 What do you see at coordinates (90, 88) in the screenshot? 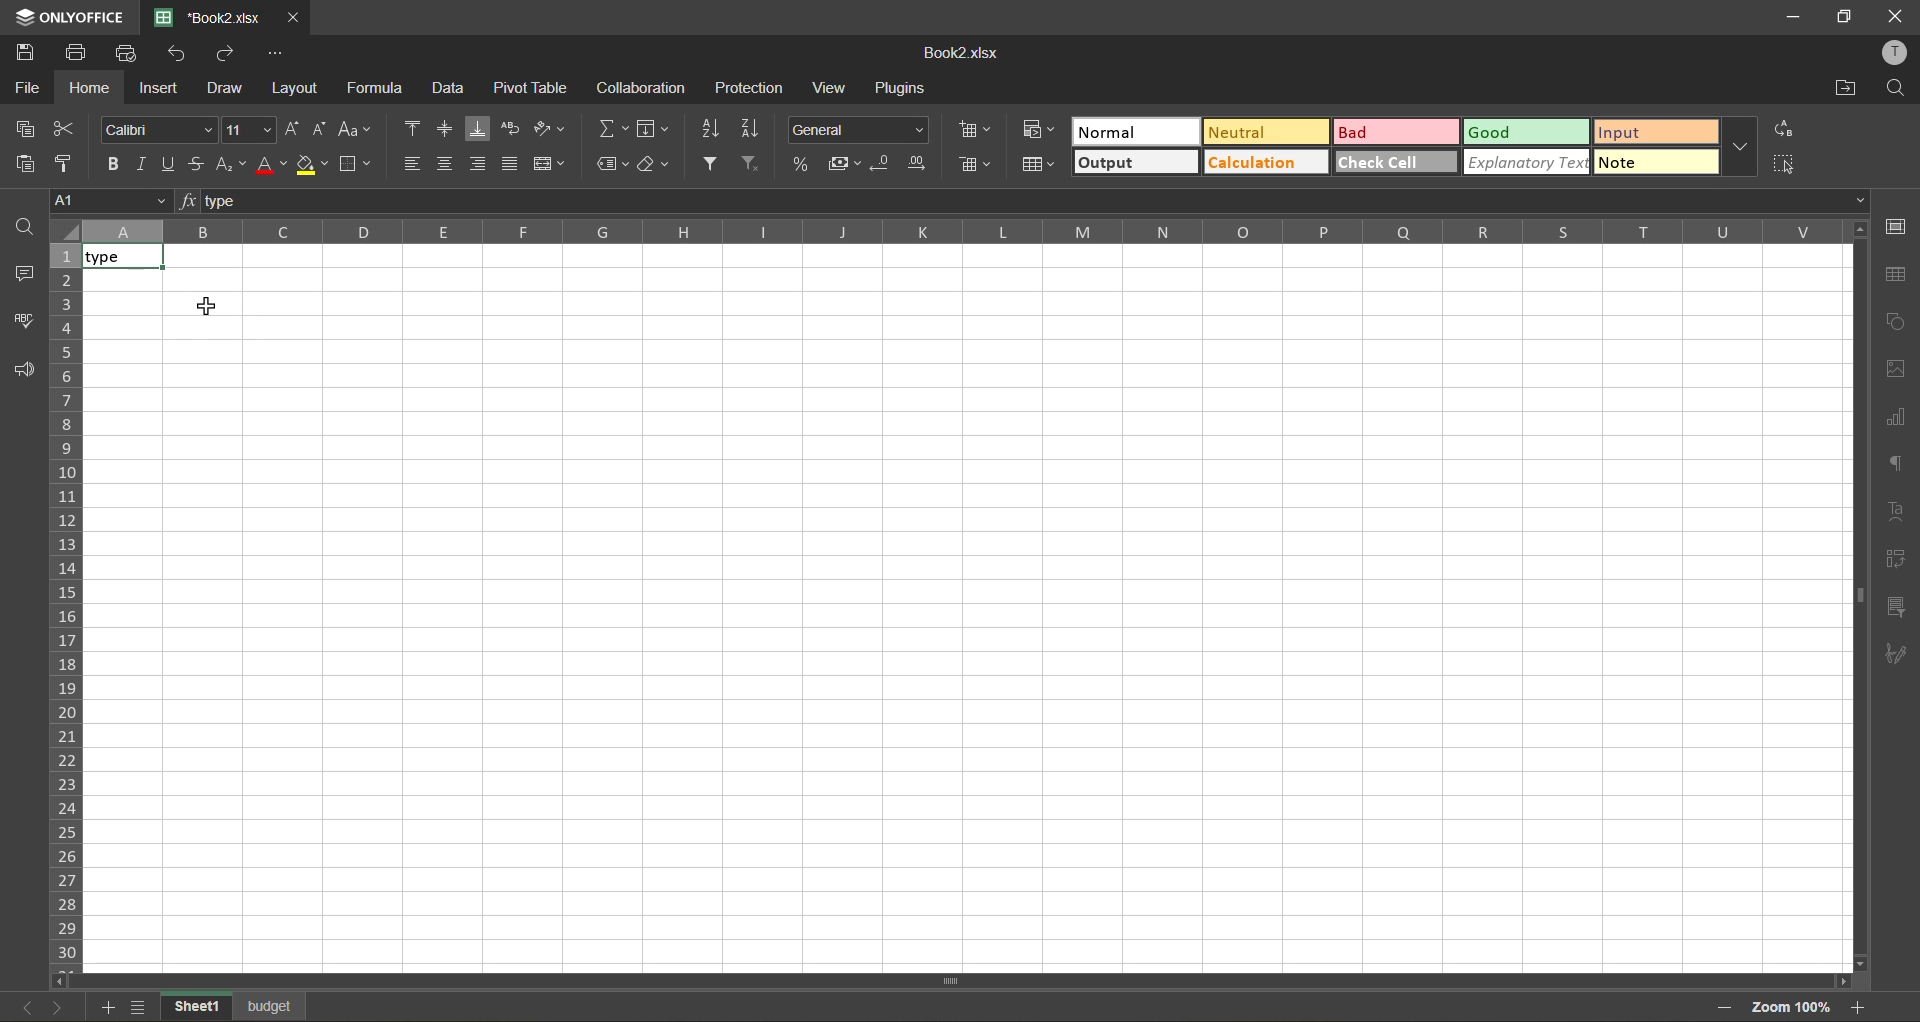
I see `home` at bounding box center [90, 88].